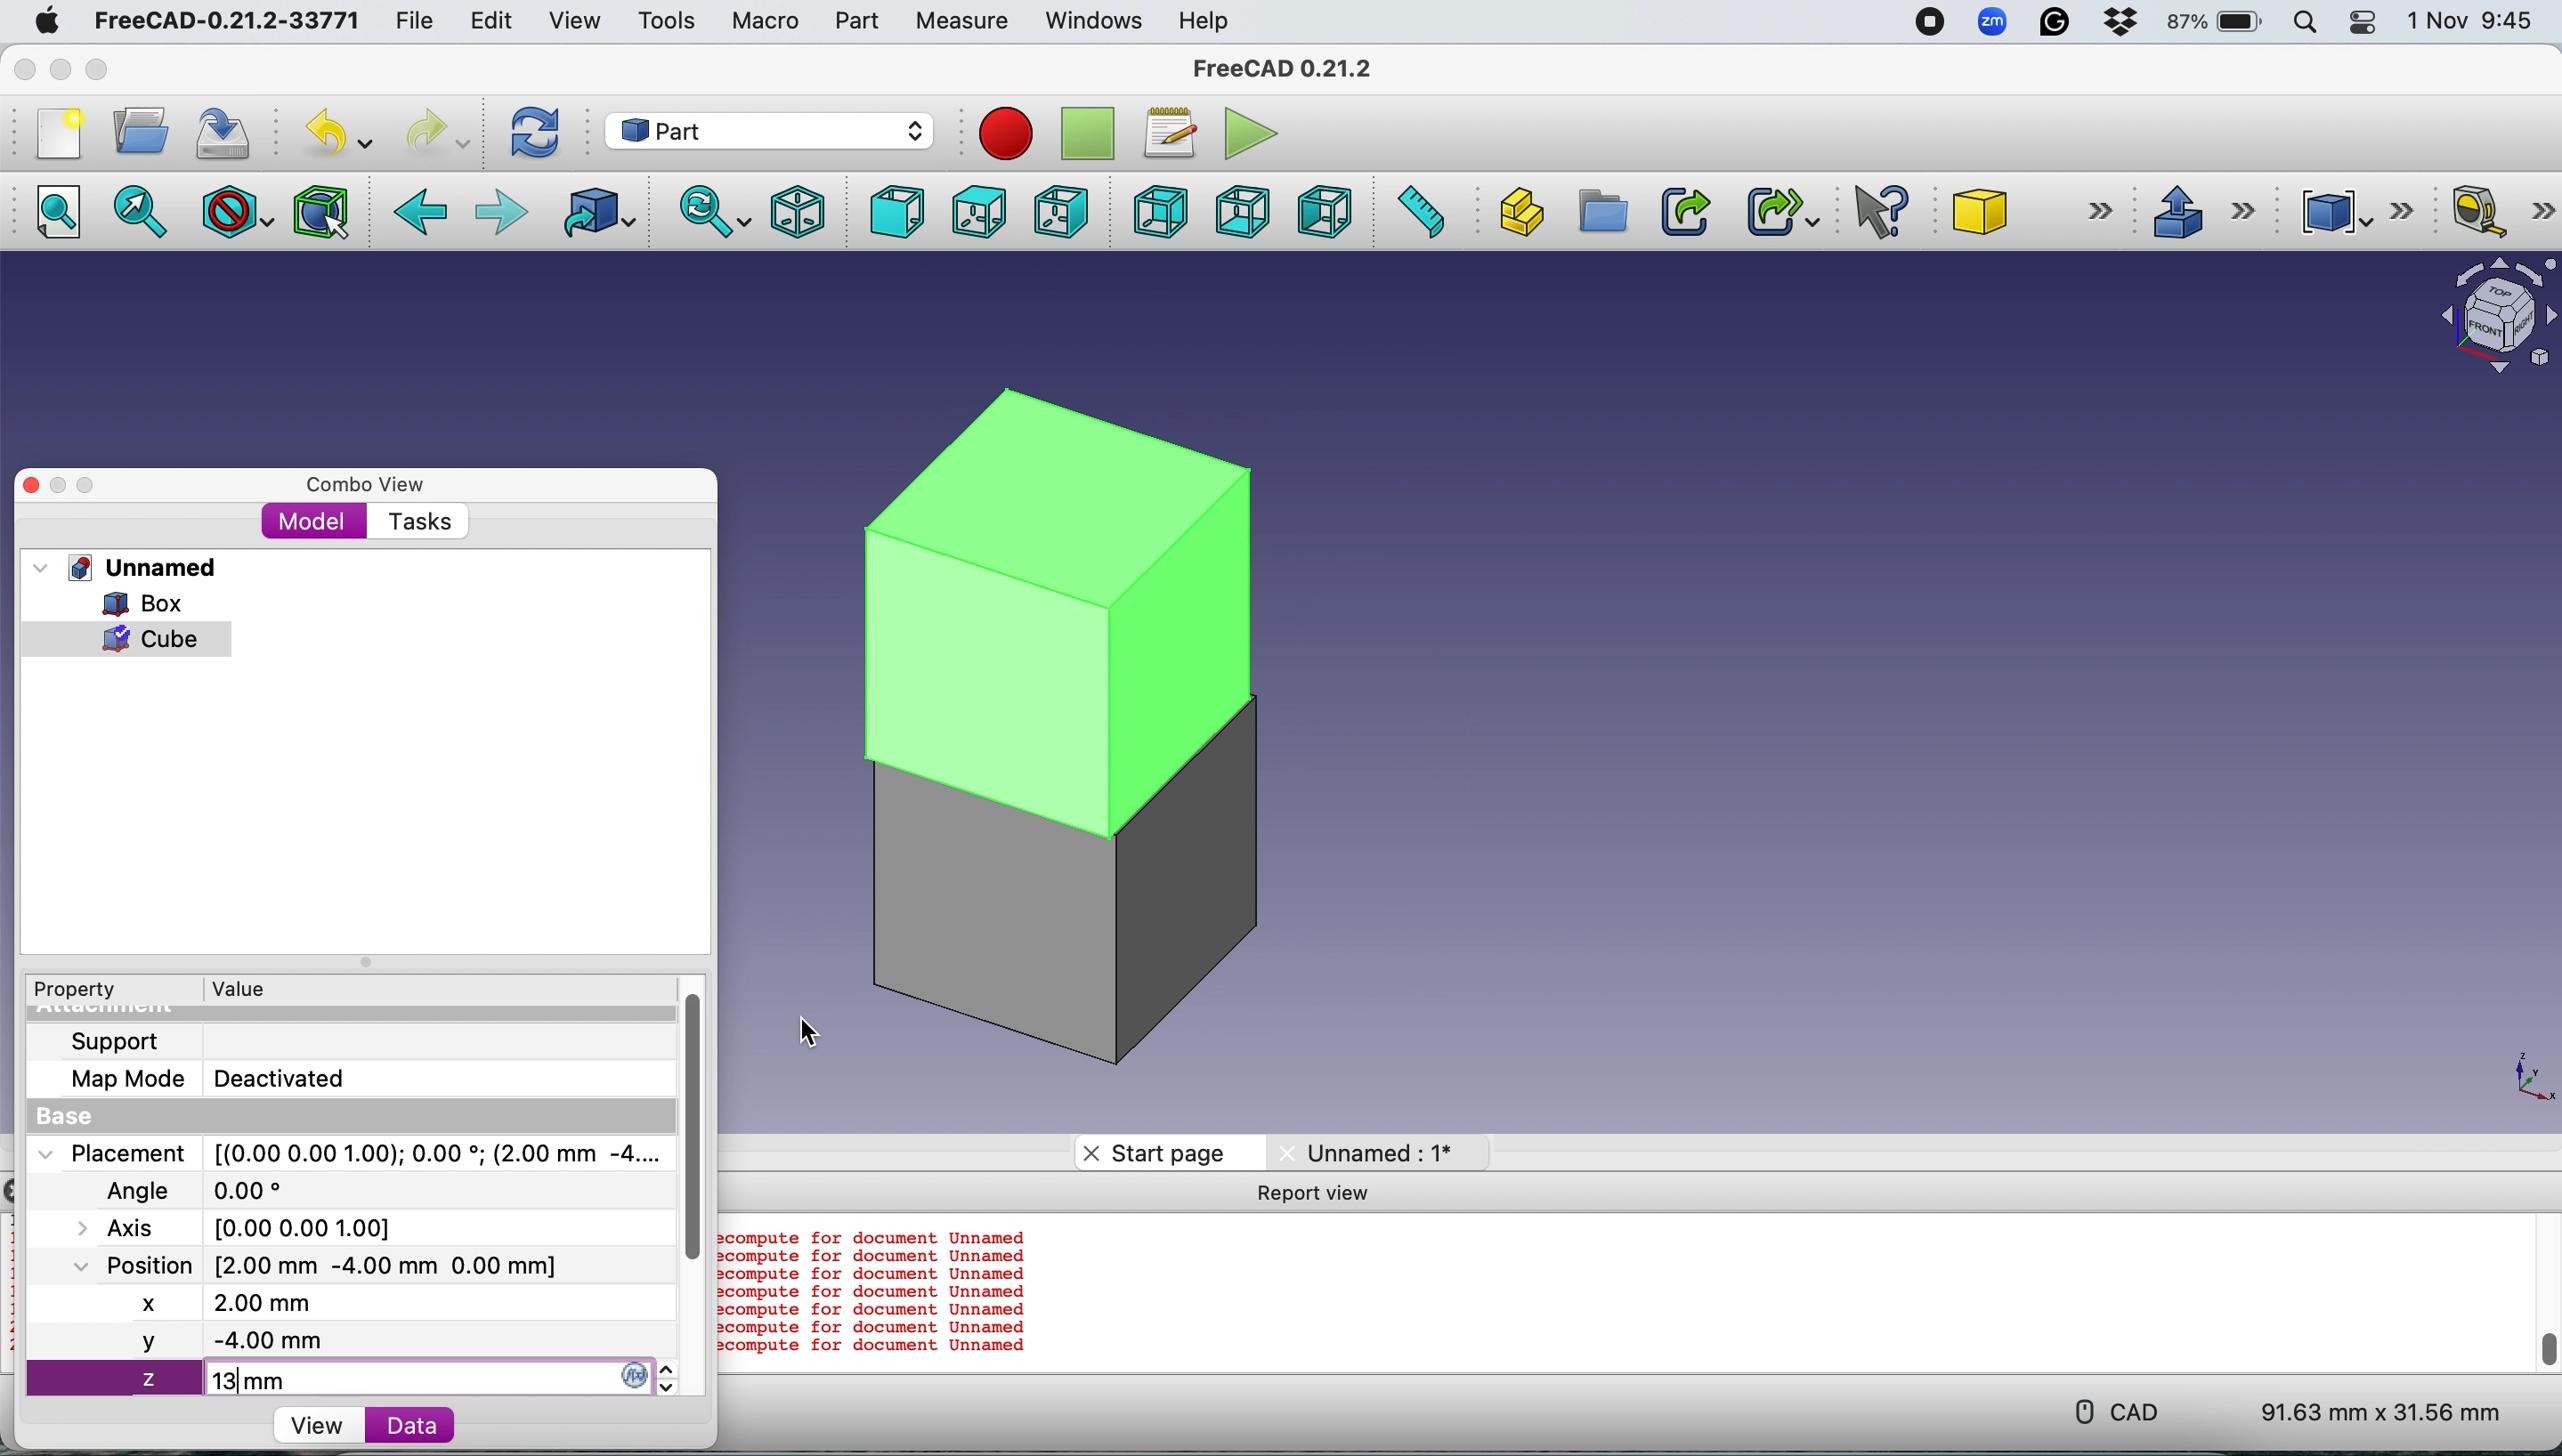  I want to click on Fit selection, so click(143, 214).